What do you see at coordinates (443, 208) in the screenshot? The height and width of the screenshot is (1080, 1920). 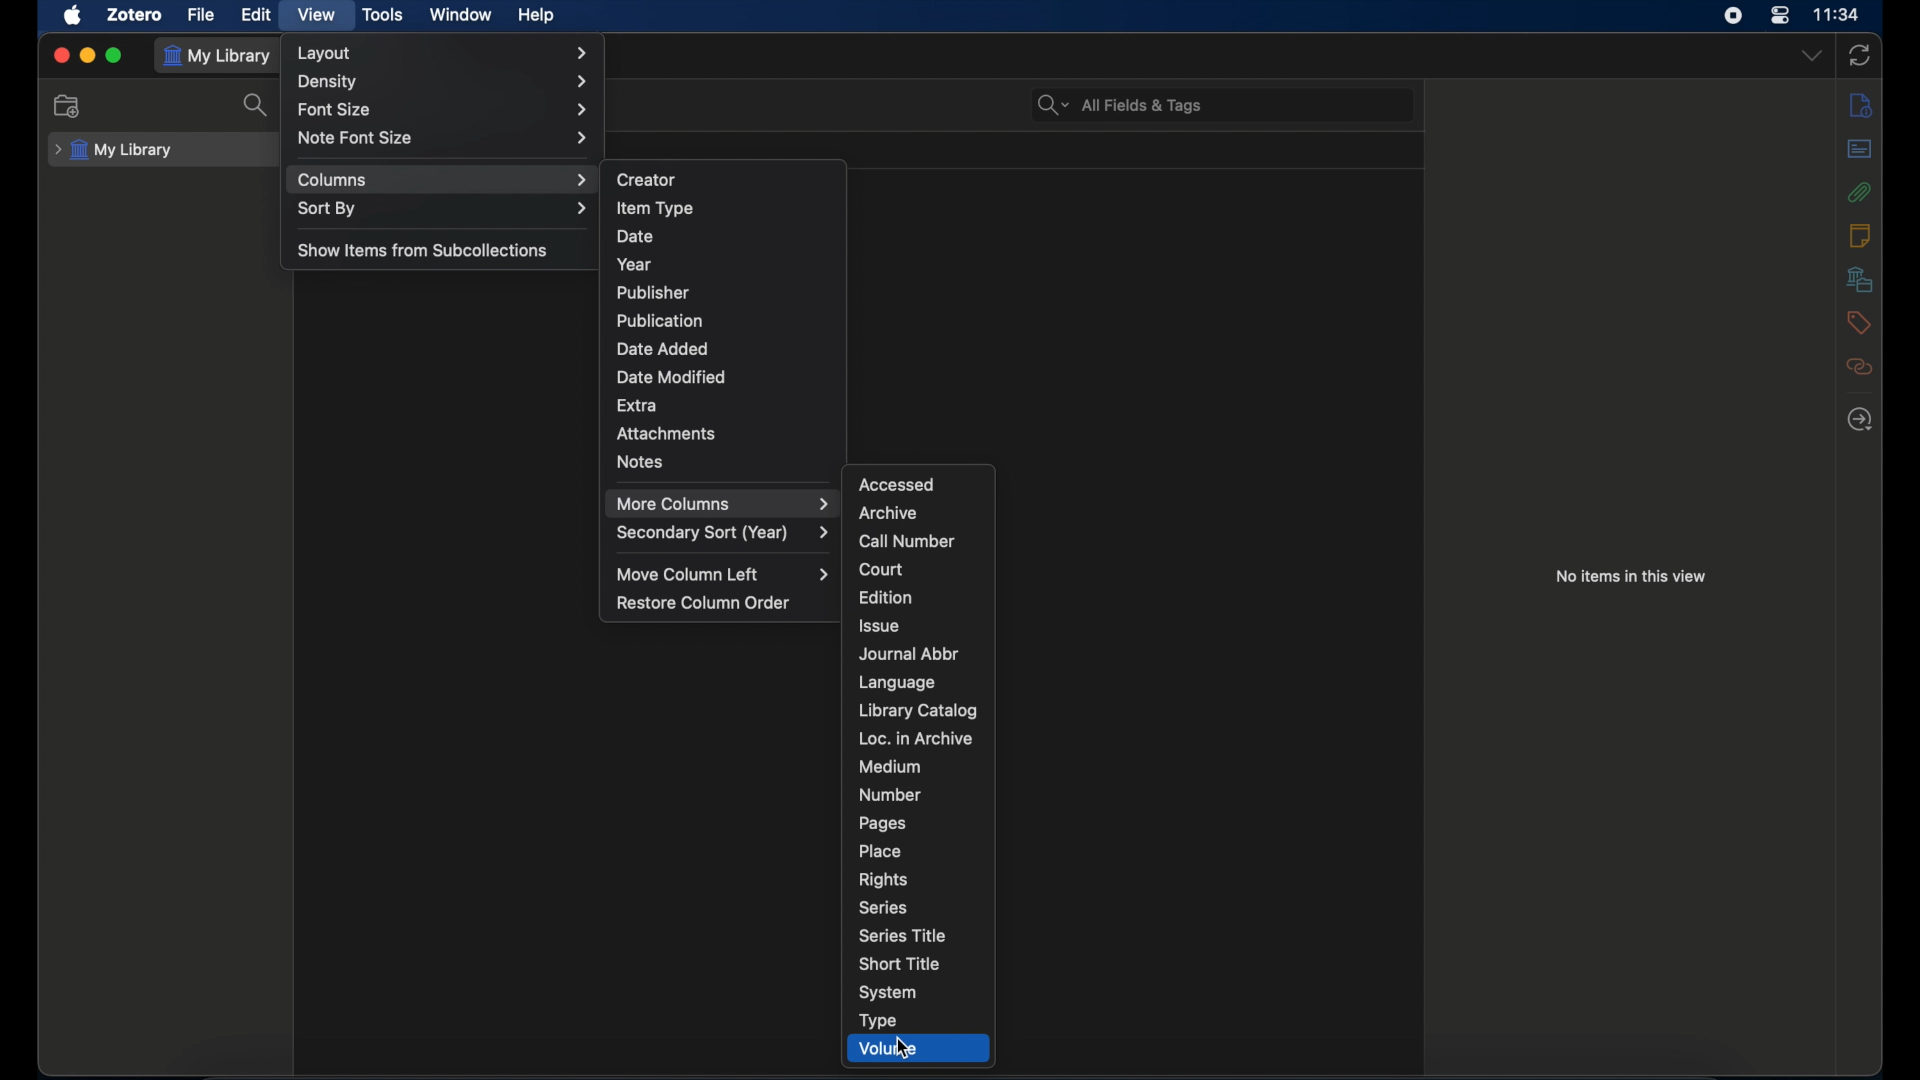 I see `sort by` at bounding box center [443, 208].